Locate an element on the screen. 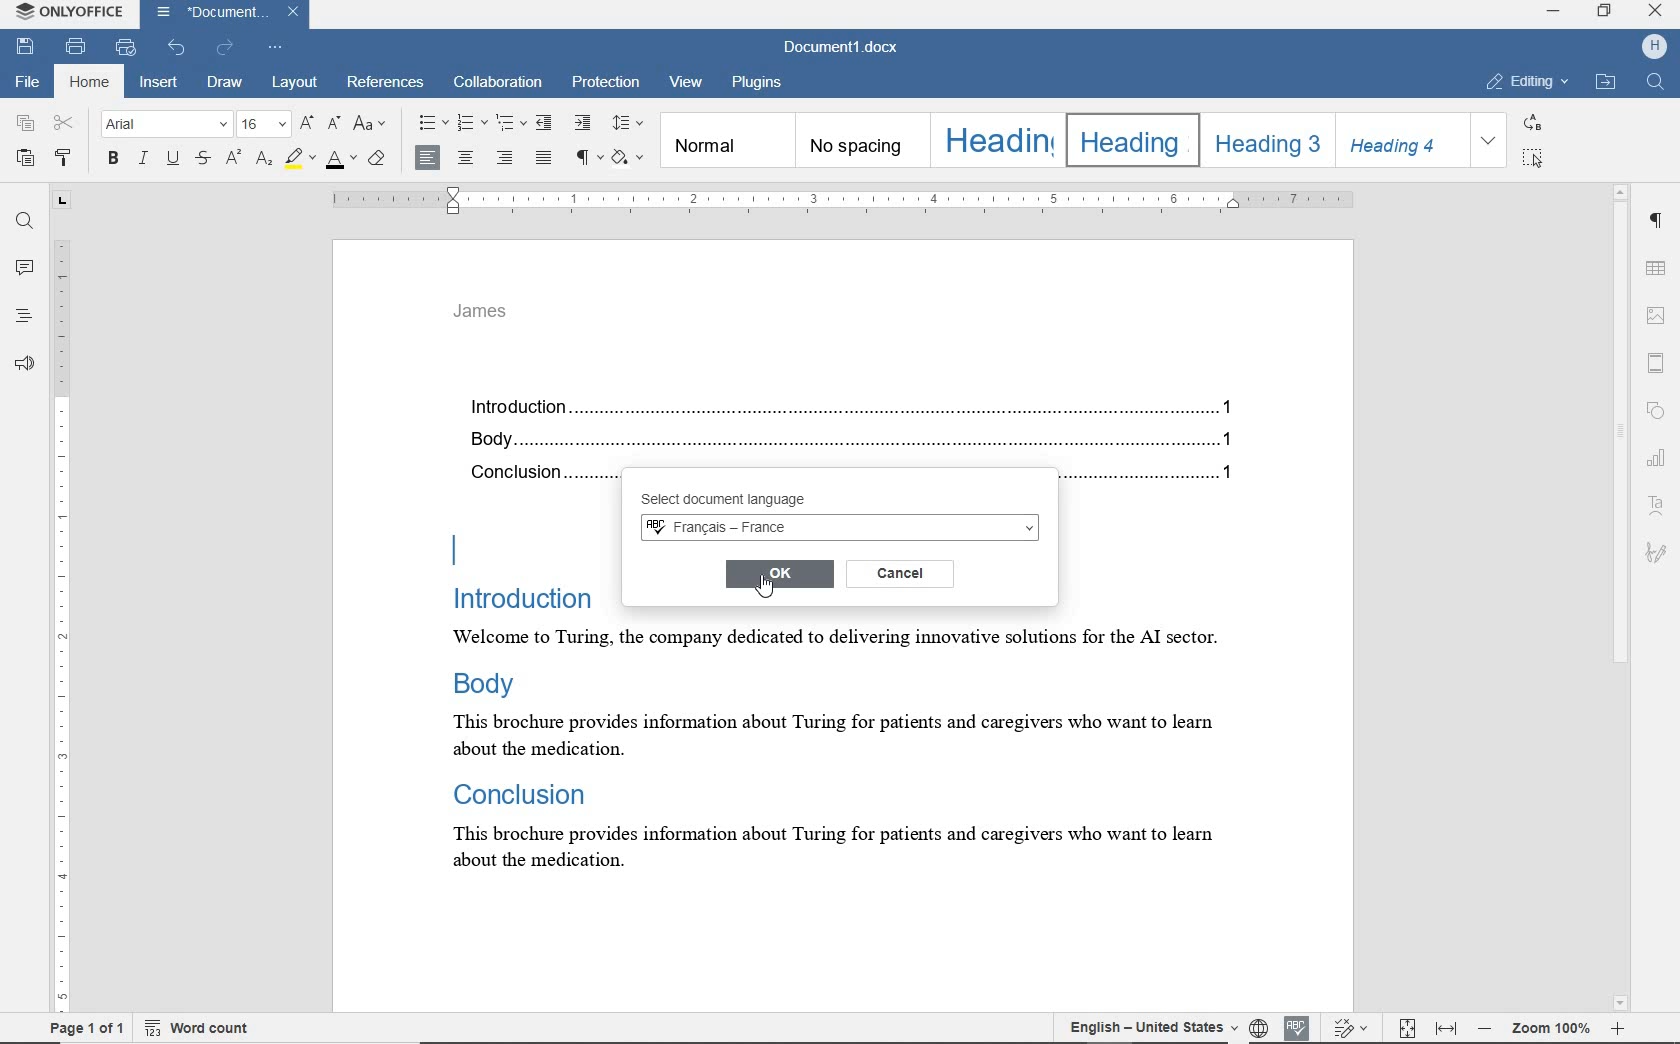 This screenshot has width=1680, height=1044. ruler is located at coordinates (841, 200).